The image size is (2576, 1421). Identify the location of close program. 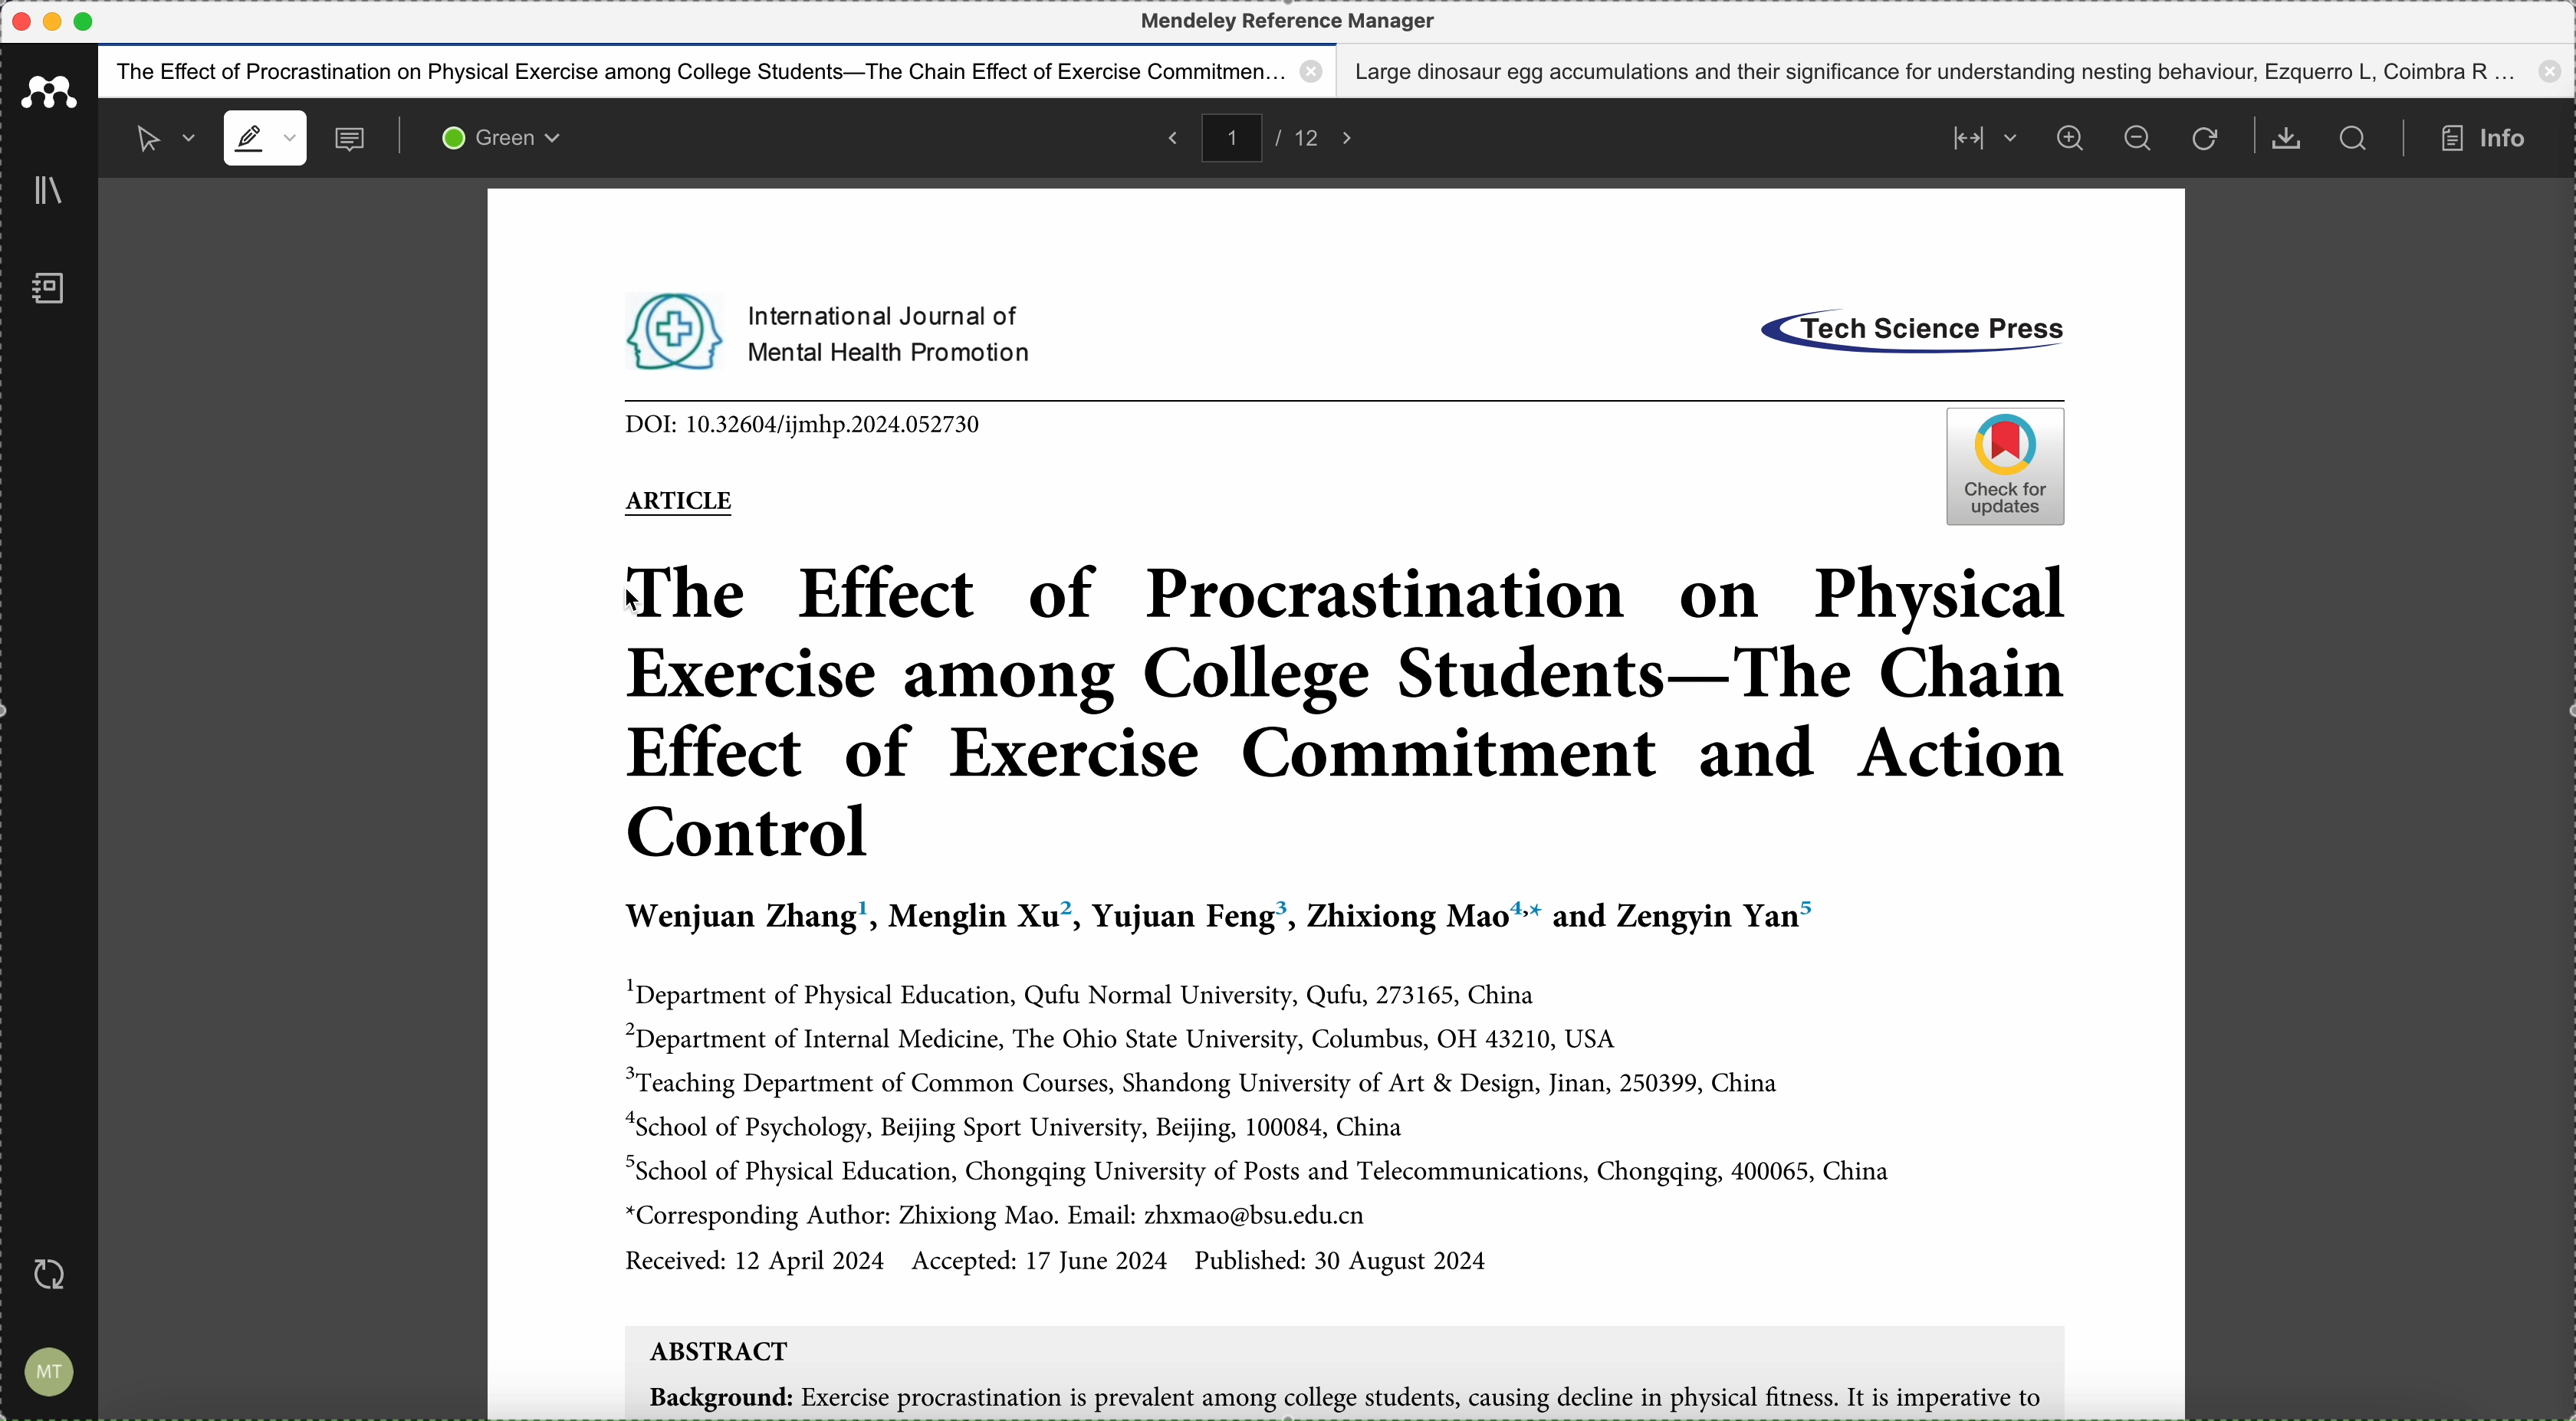
(19, 22).